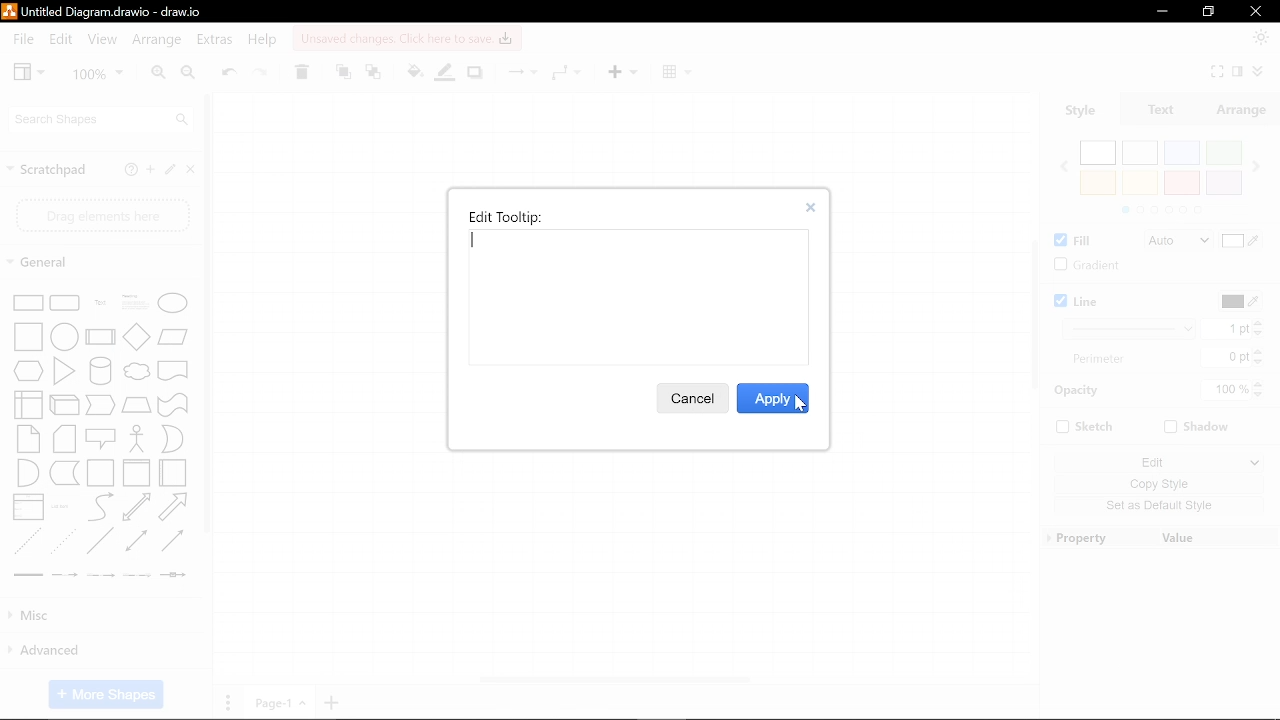 This screenshot has height=720, width=1280. Describe the element at coordinates (1208, 12) in the screenshot. I see `restore down` at that location.